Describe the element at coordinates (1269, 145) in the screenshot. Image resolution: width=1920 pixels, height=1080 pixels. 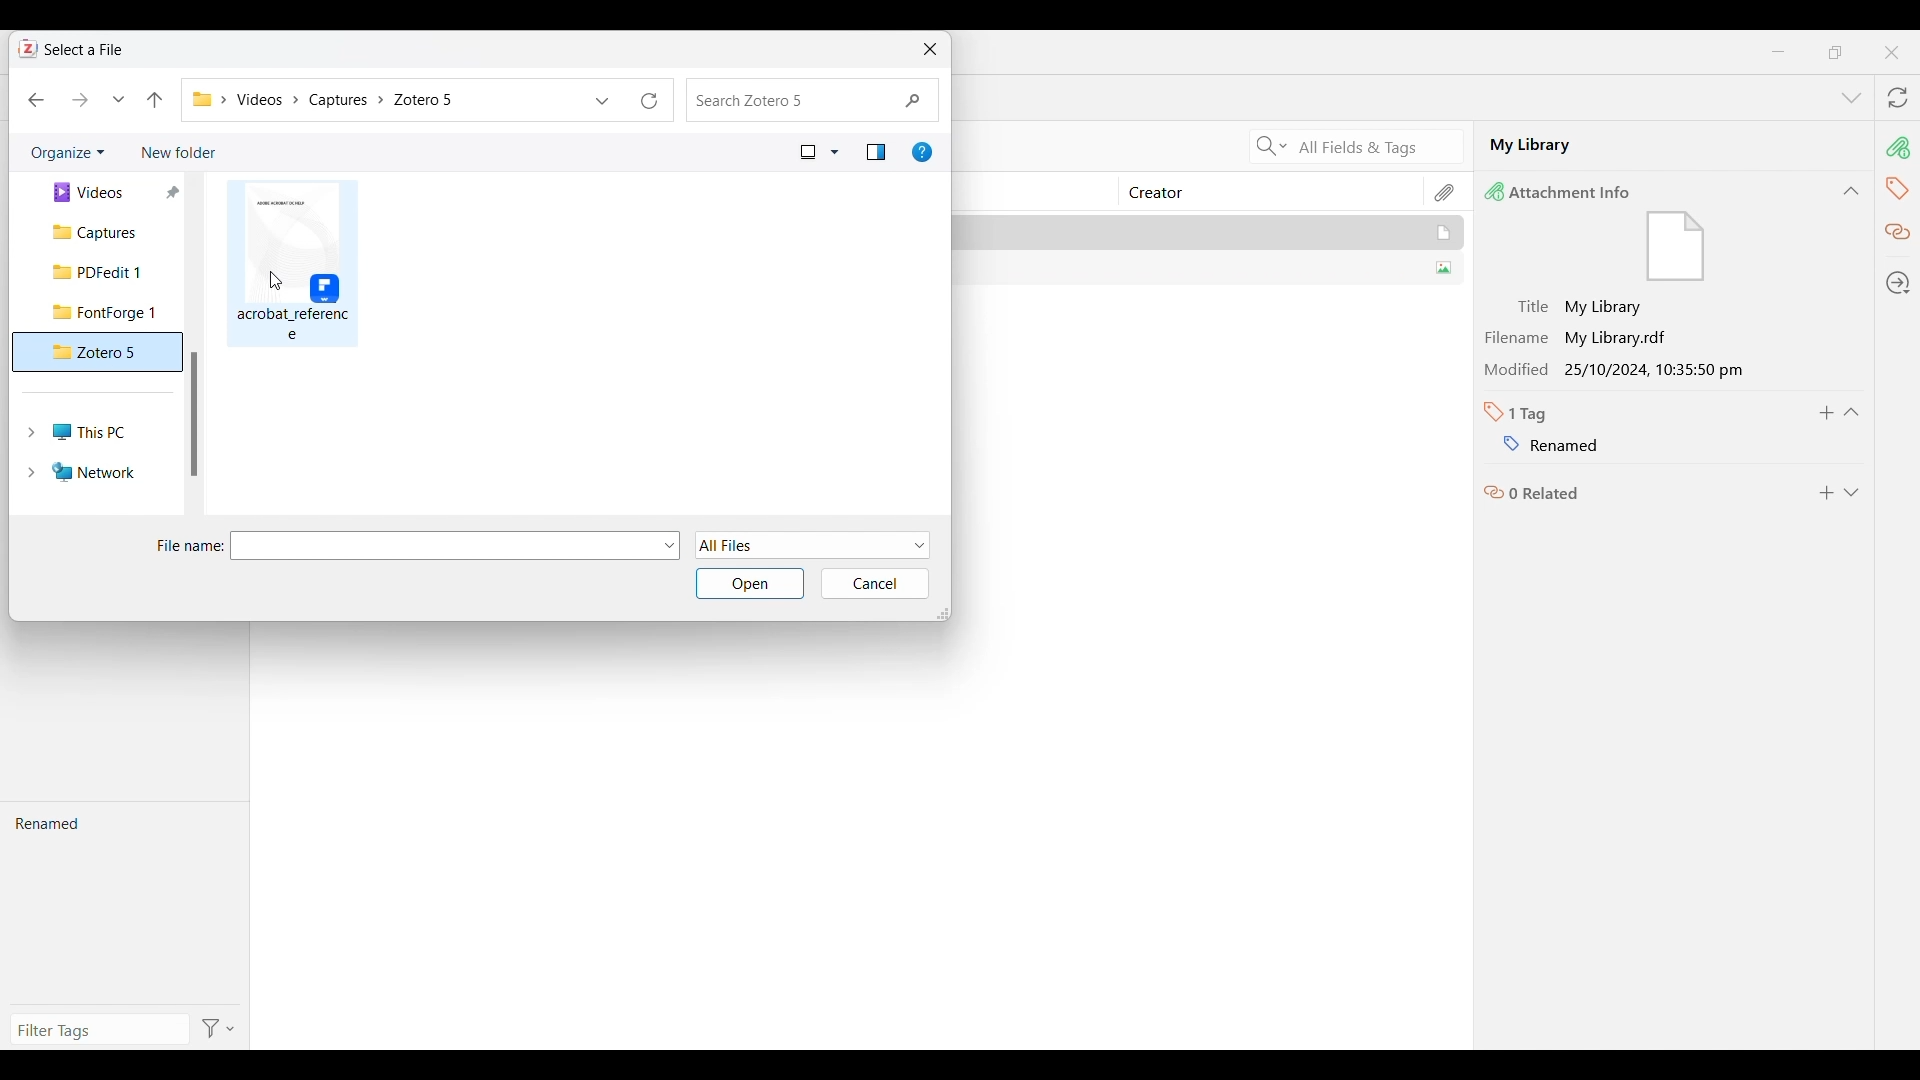
I see `Search criteria options` at that location.